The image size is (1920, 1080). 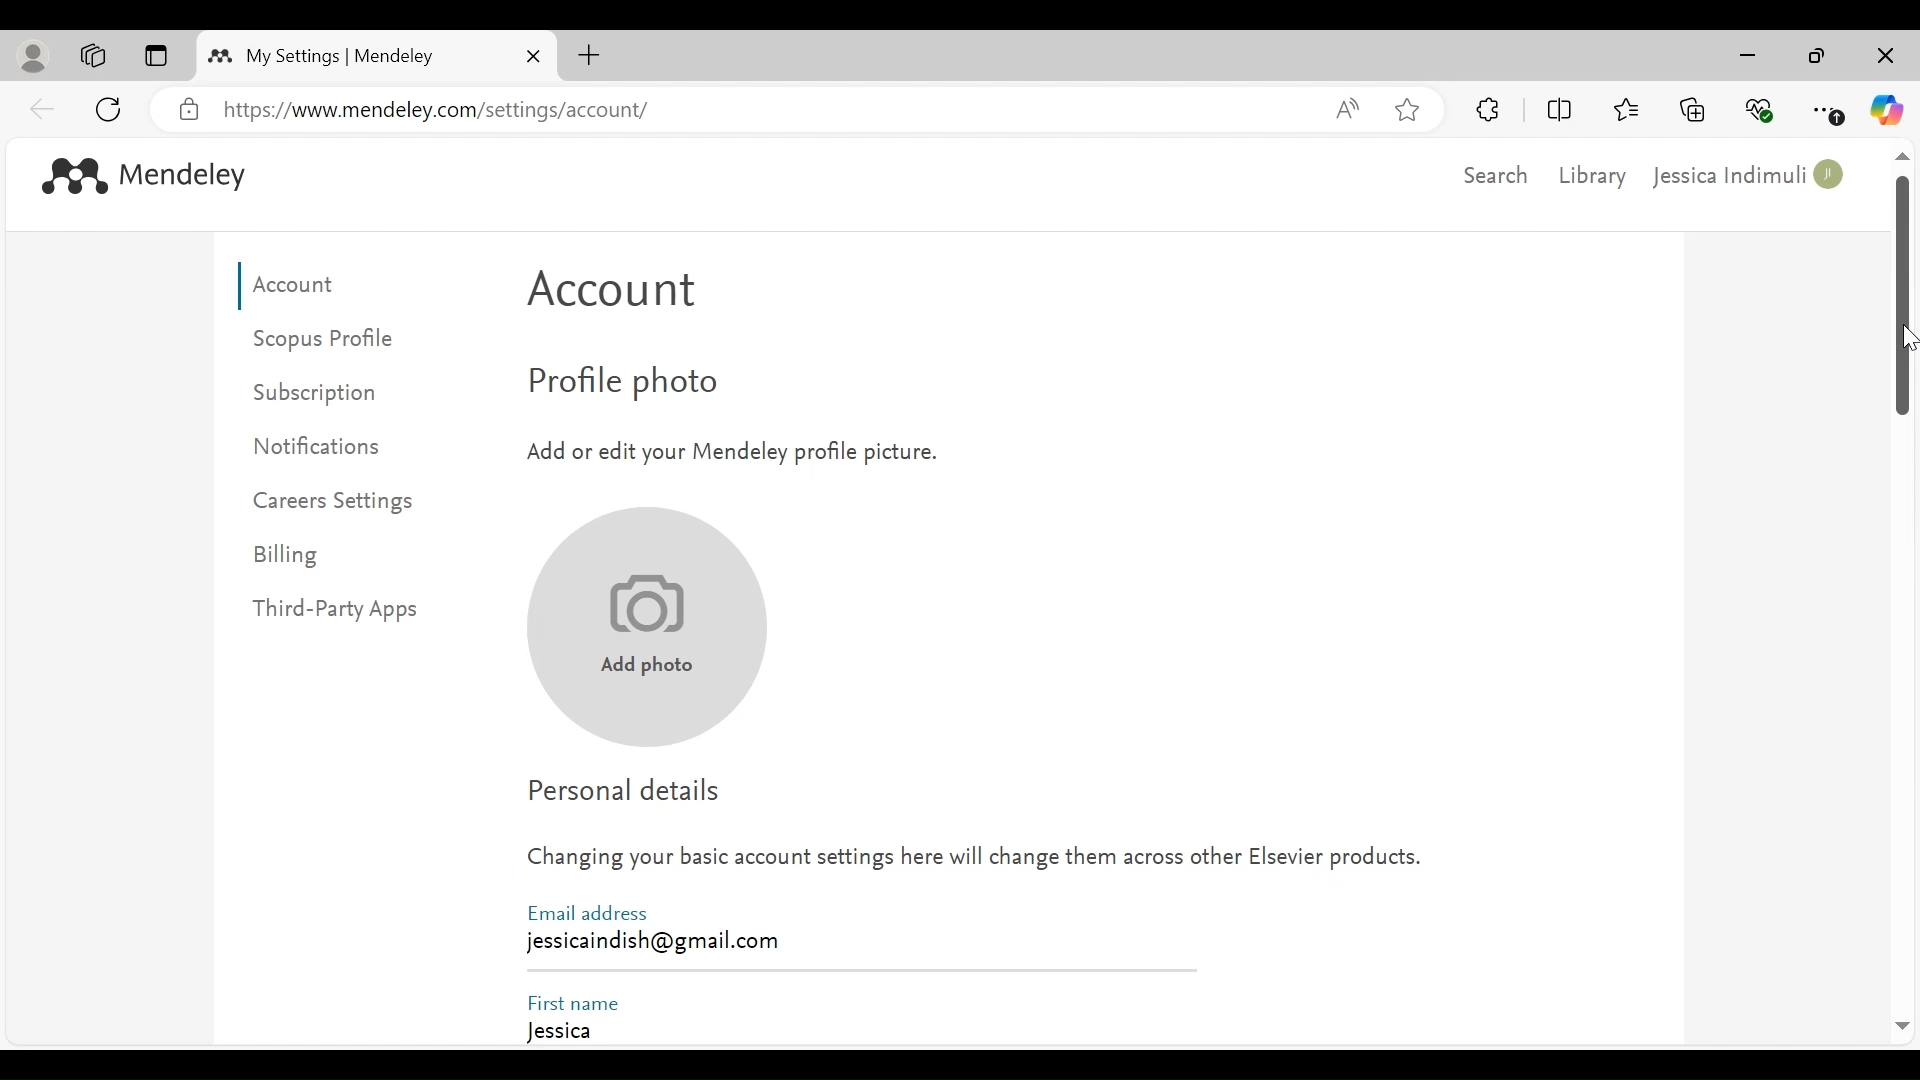 What do you see at coordinates (1901, 1027) in the screenshot?
I see `Scroll Down` at bounding box center [1901, 1027].